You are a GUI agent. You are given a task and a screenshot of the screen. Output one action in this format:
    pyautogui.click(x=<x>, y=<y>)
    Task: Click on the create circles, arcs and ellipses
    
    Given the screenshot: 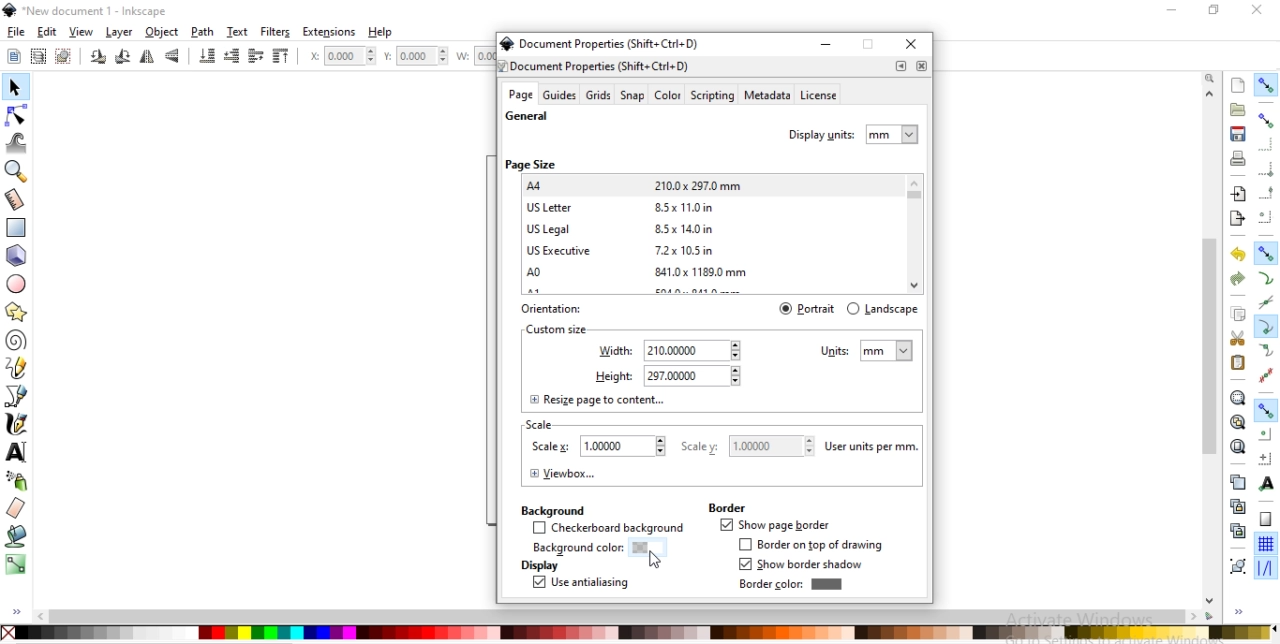 What is the action you would take?
    pyautogui.click(x=18, y=285)
    